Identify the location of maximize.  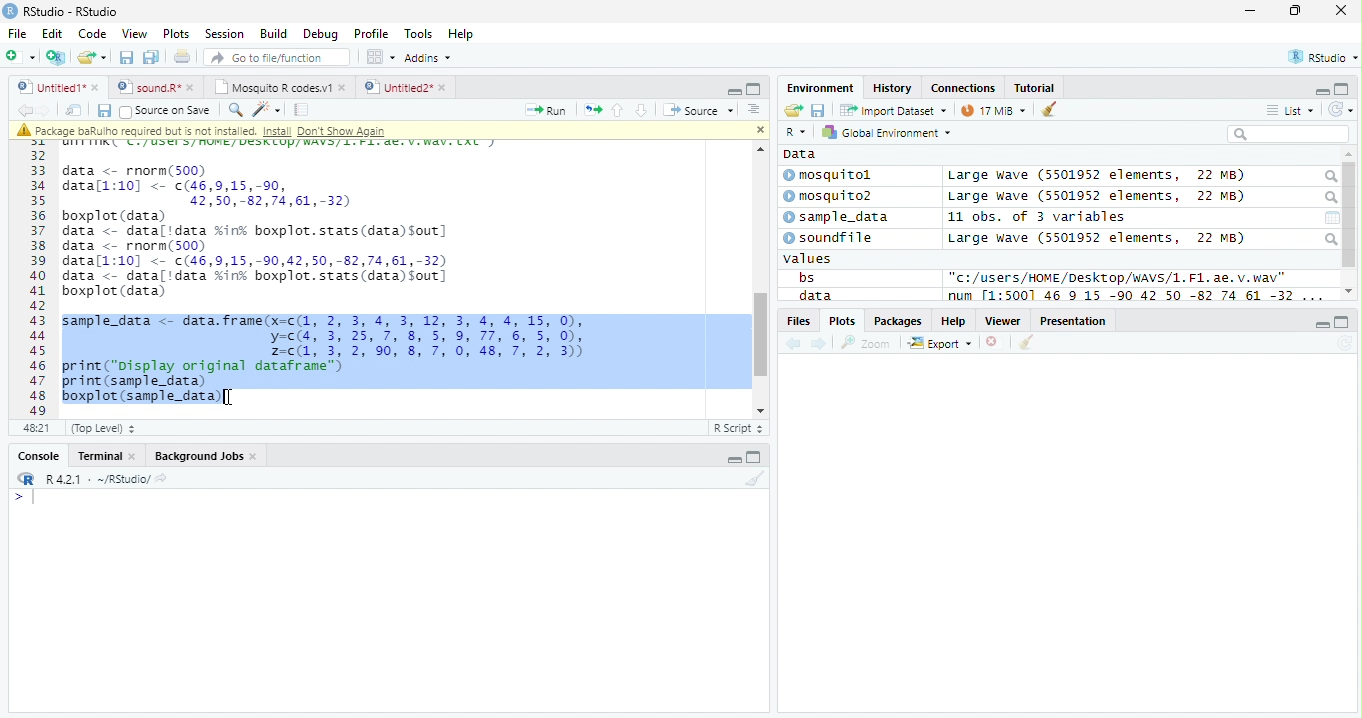
(1294, 10).